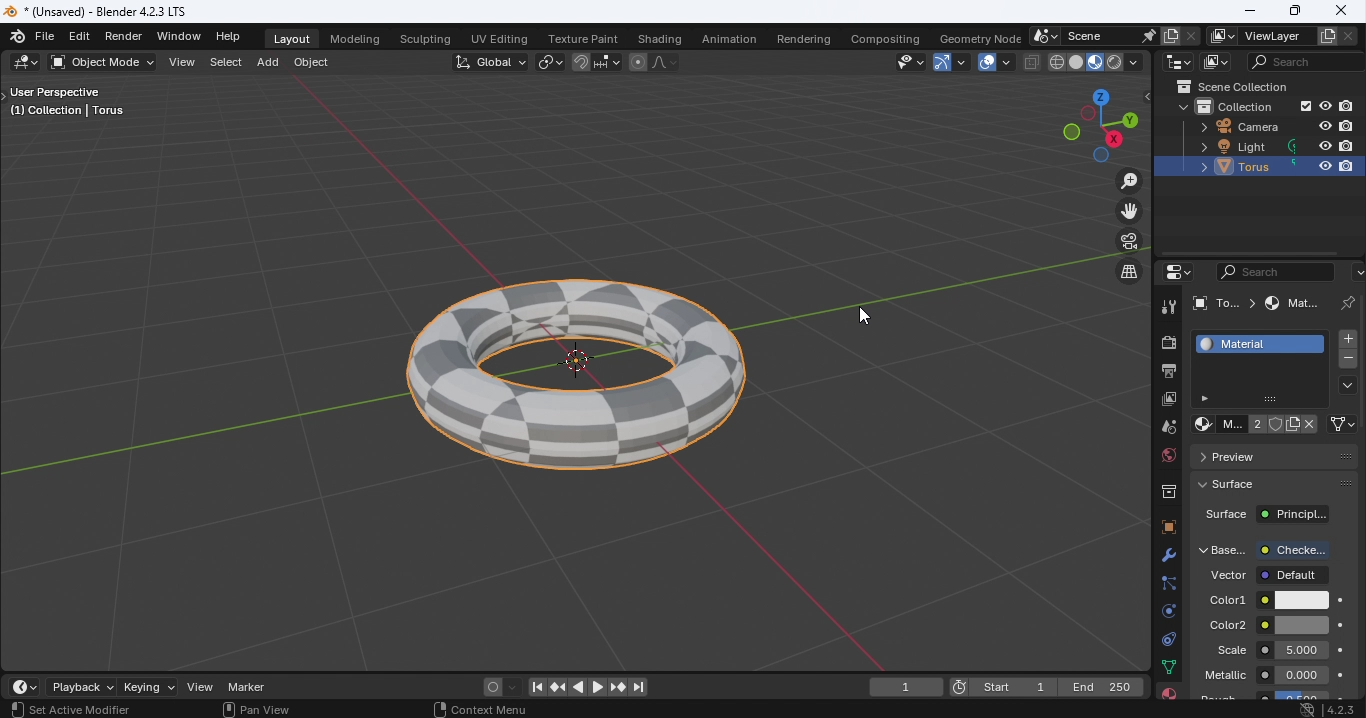 The width and height of the screenshot is (1366, 718). I want to click on Material, so click(1231, 697).